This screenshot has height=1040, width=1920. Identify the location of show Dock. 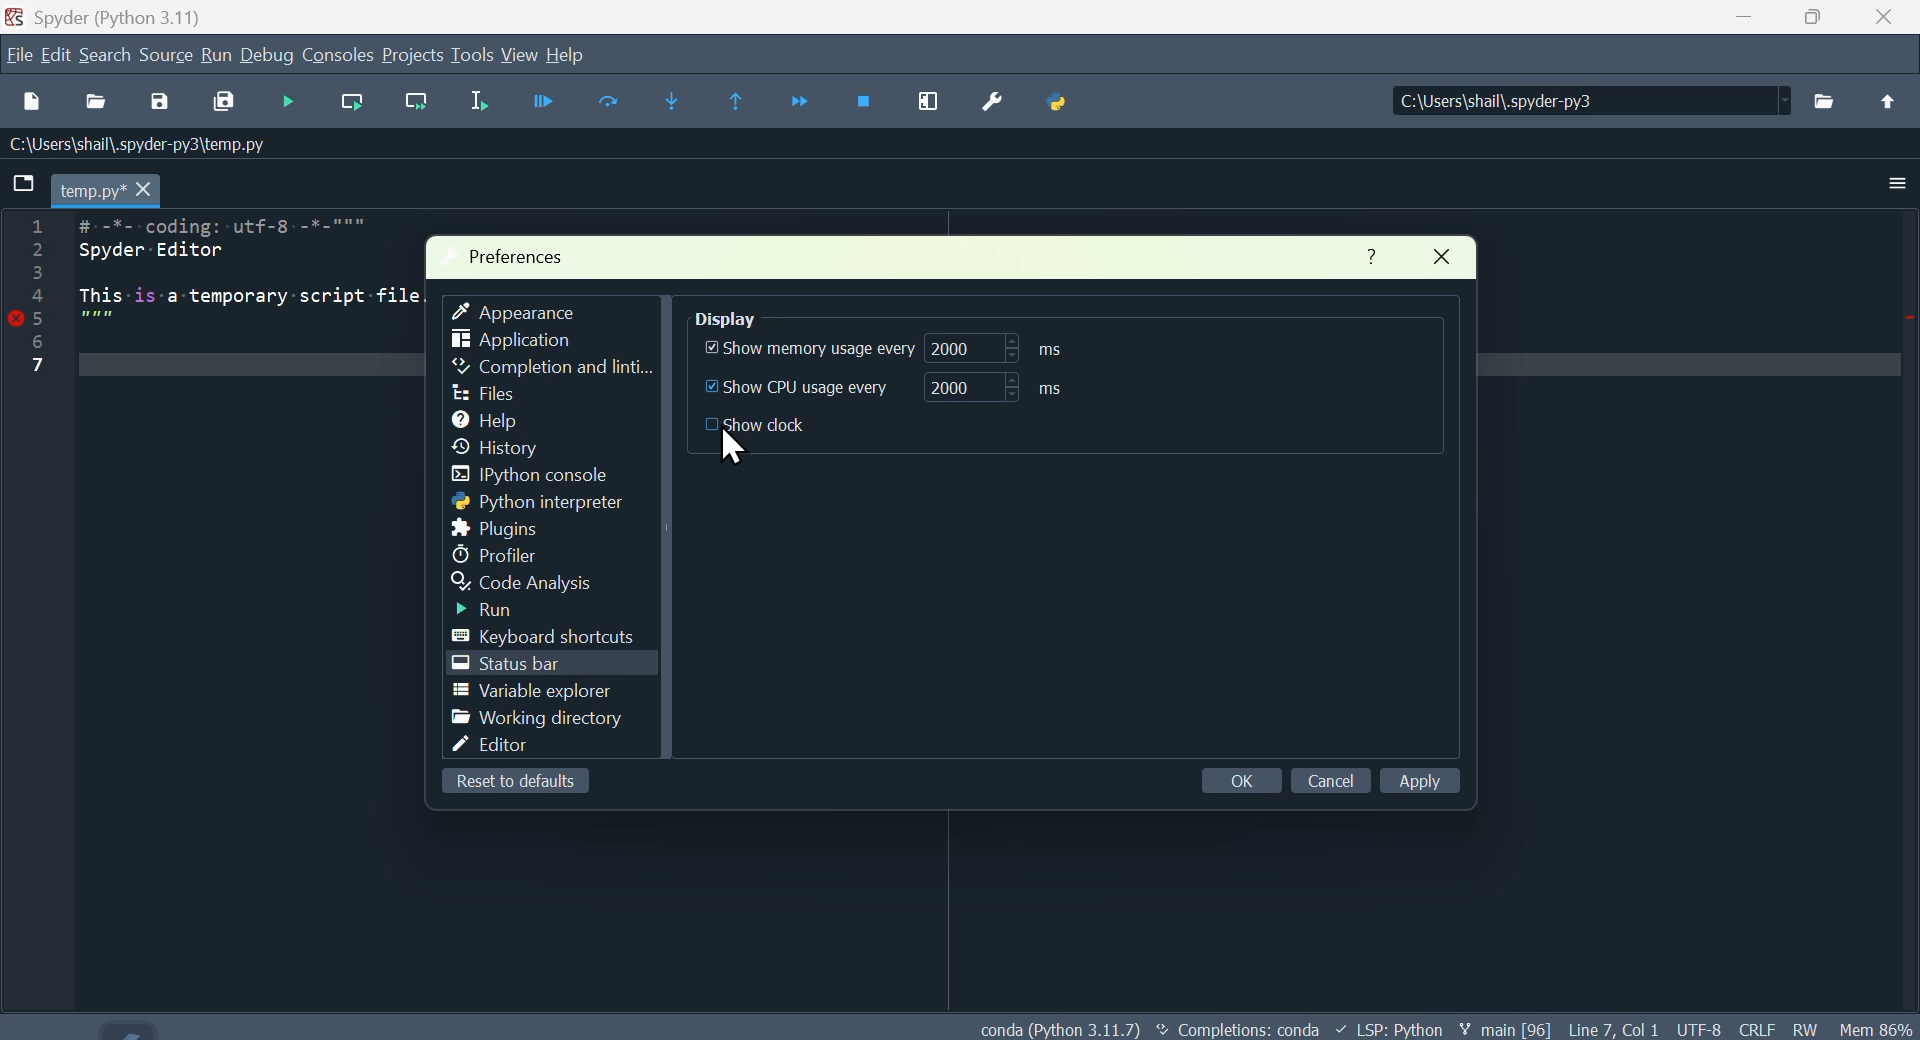
(779, 430).